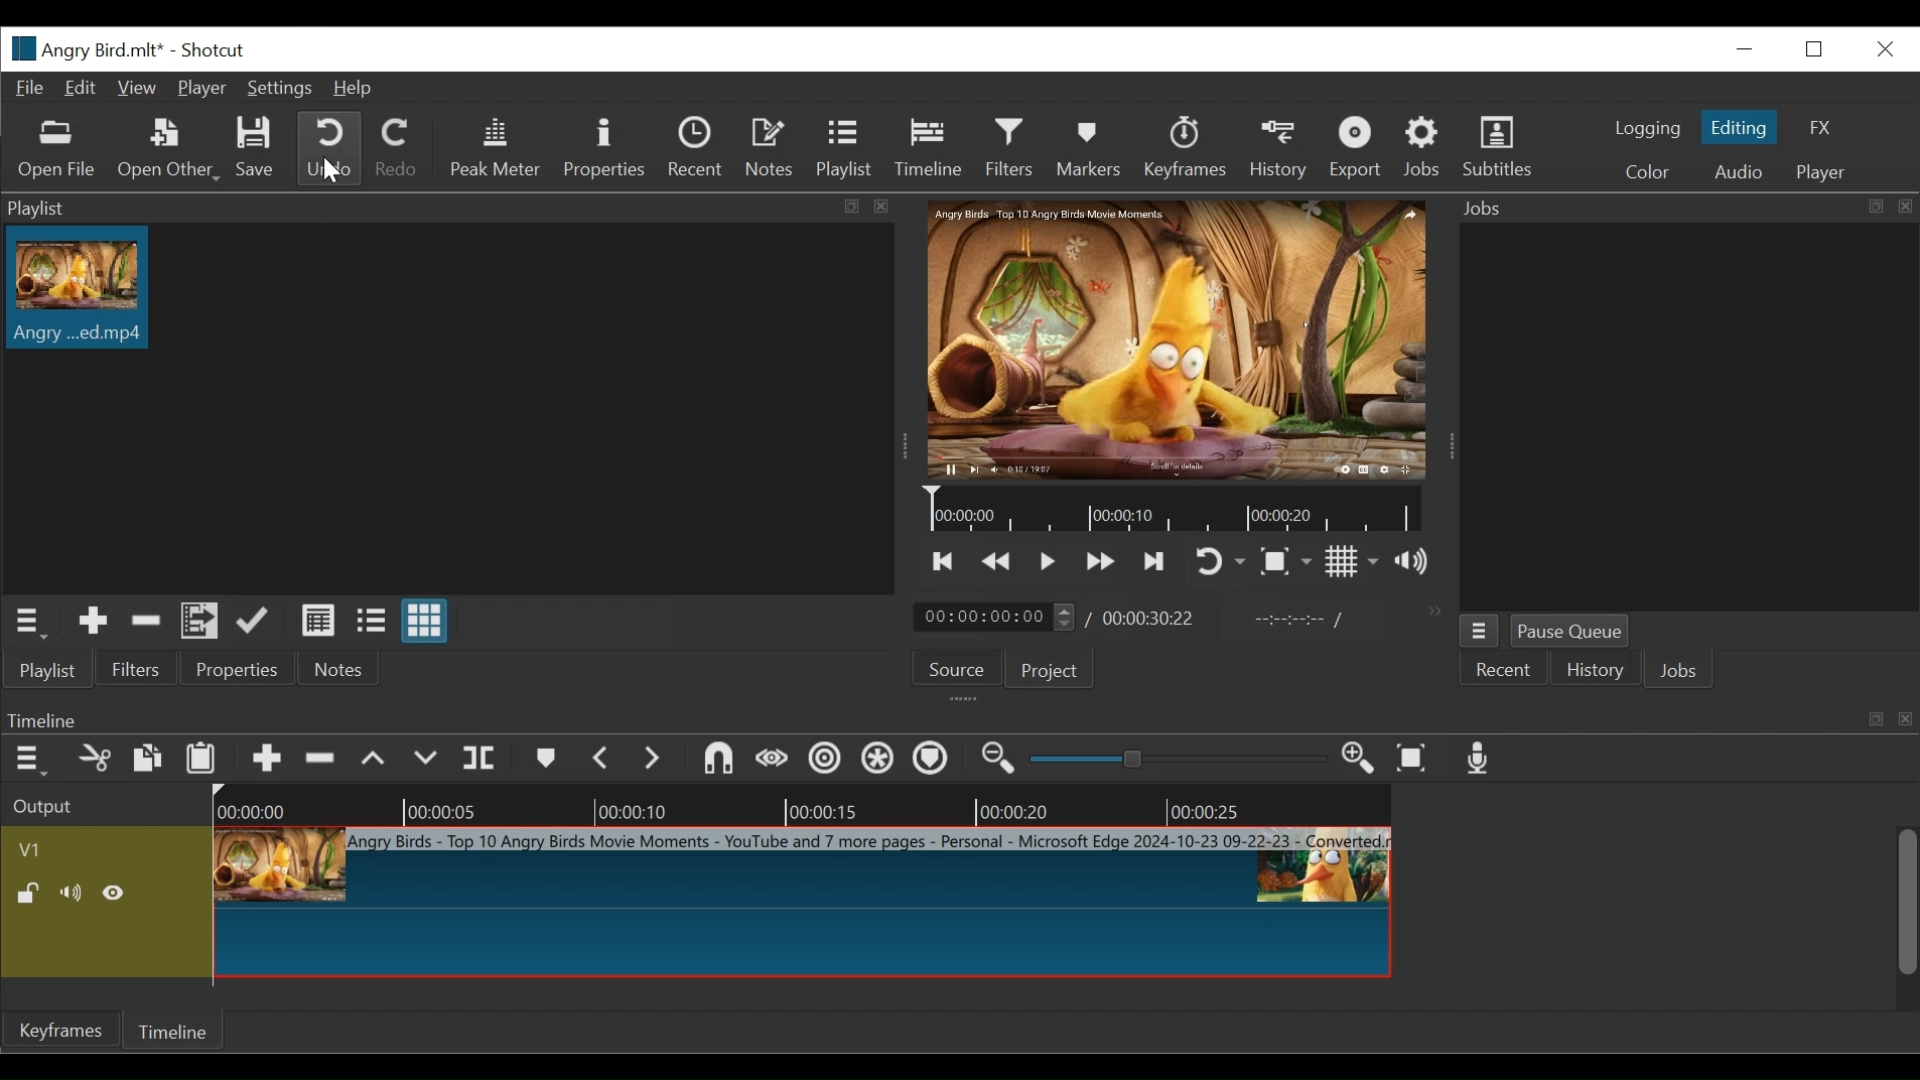 The height and width of the screenshot is (1080, 1920). Describe the element at coordinates (319, 621) in the screenshot. I see `View as detail` at that location.